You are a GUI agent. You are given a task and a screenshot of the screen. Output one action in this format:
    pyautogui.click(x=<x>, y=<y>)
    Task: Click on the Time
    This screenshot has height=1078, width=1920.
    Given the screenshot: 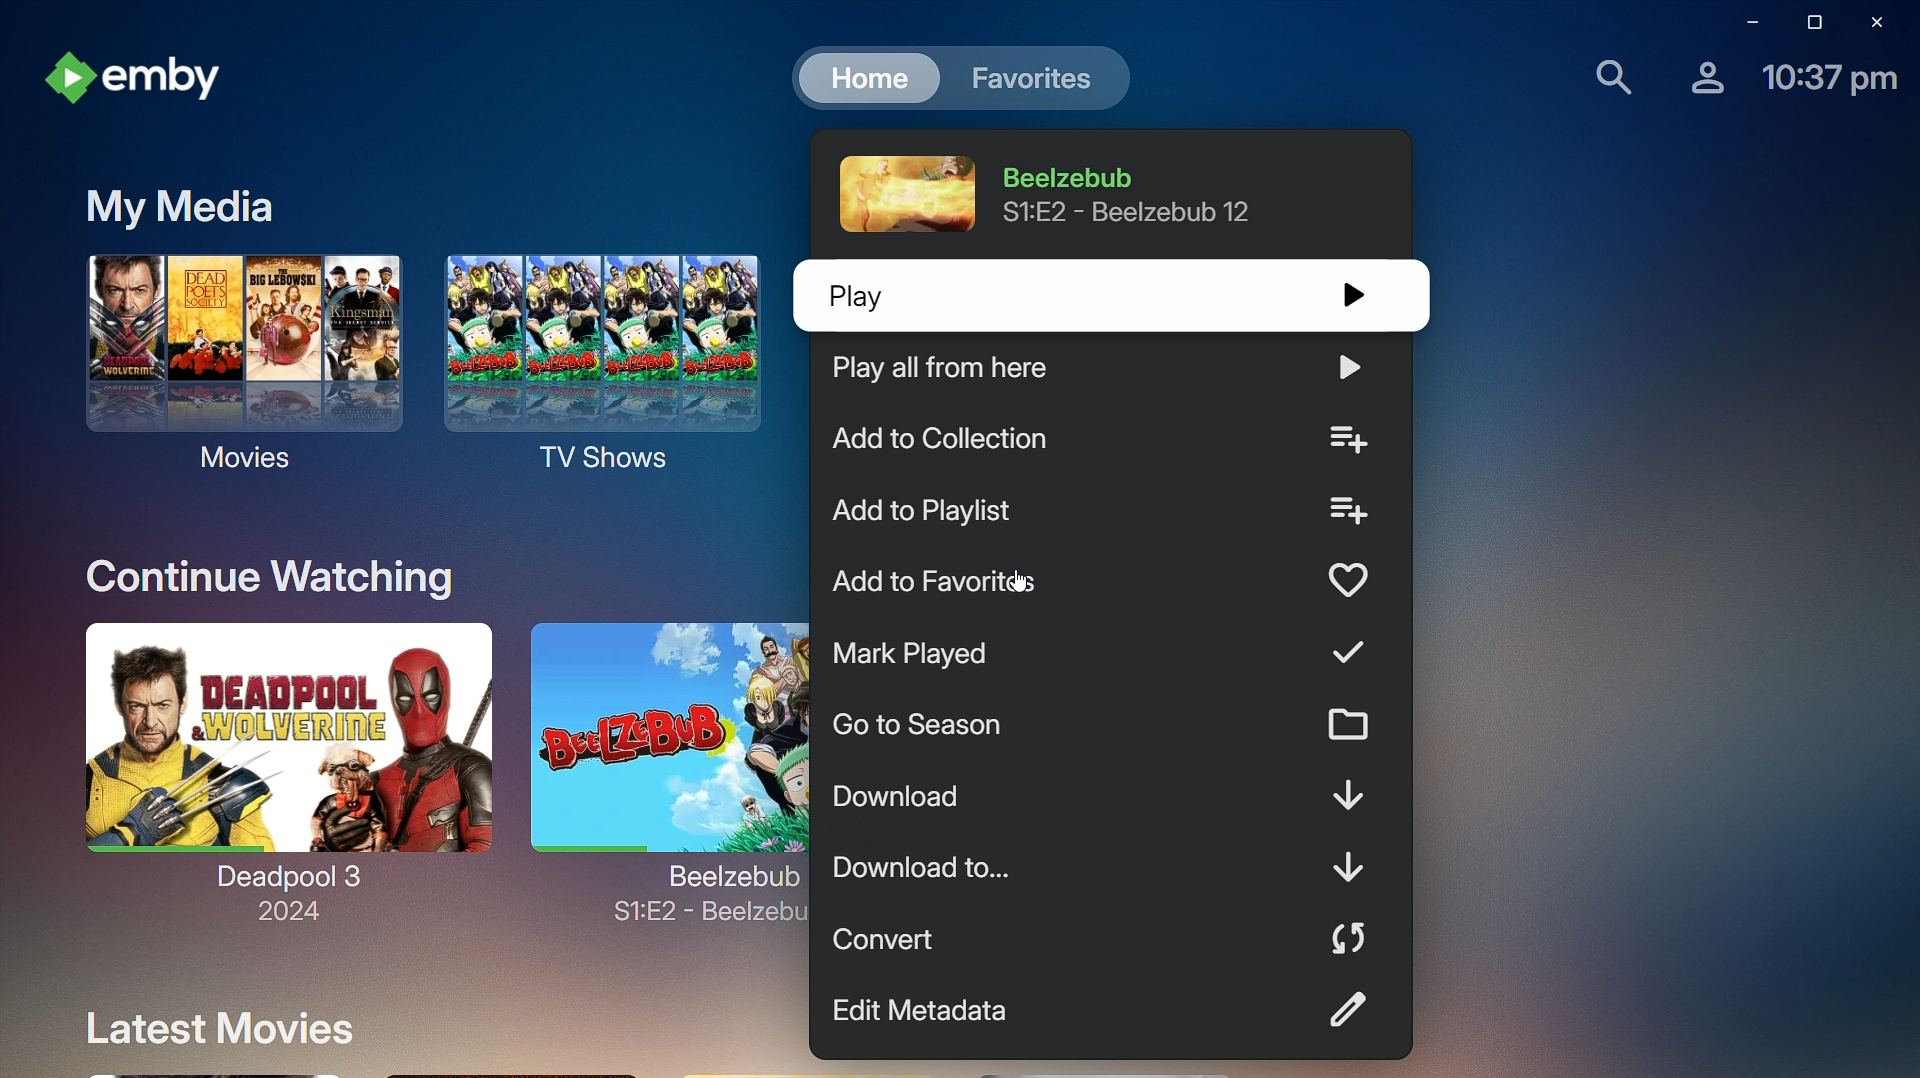 What is the action you would take?
    pyautogui.click(x=1827, y=85)
    